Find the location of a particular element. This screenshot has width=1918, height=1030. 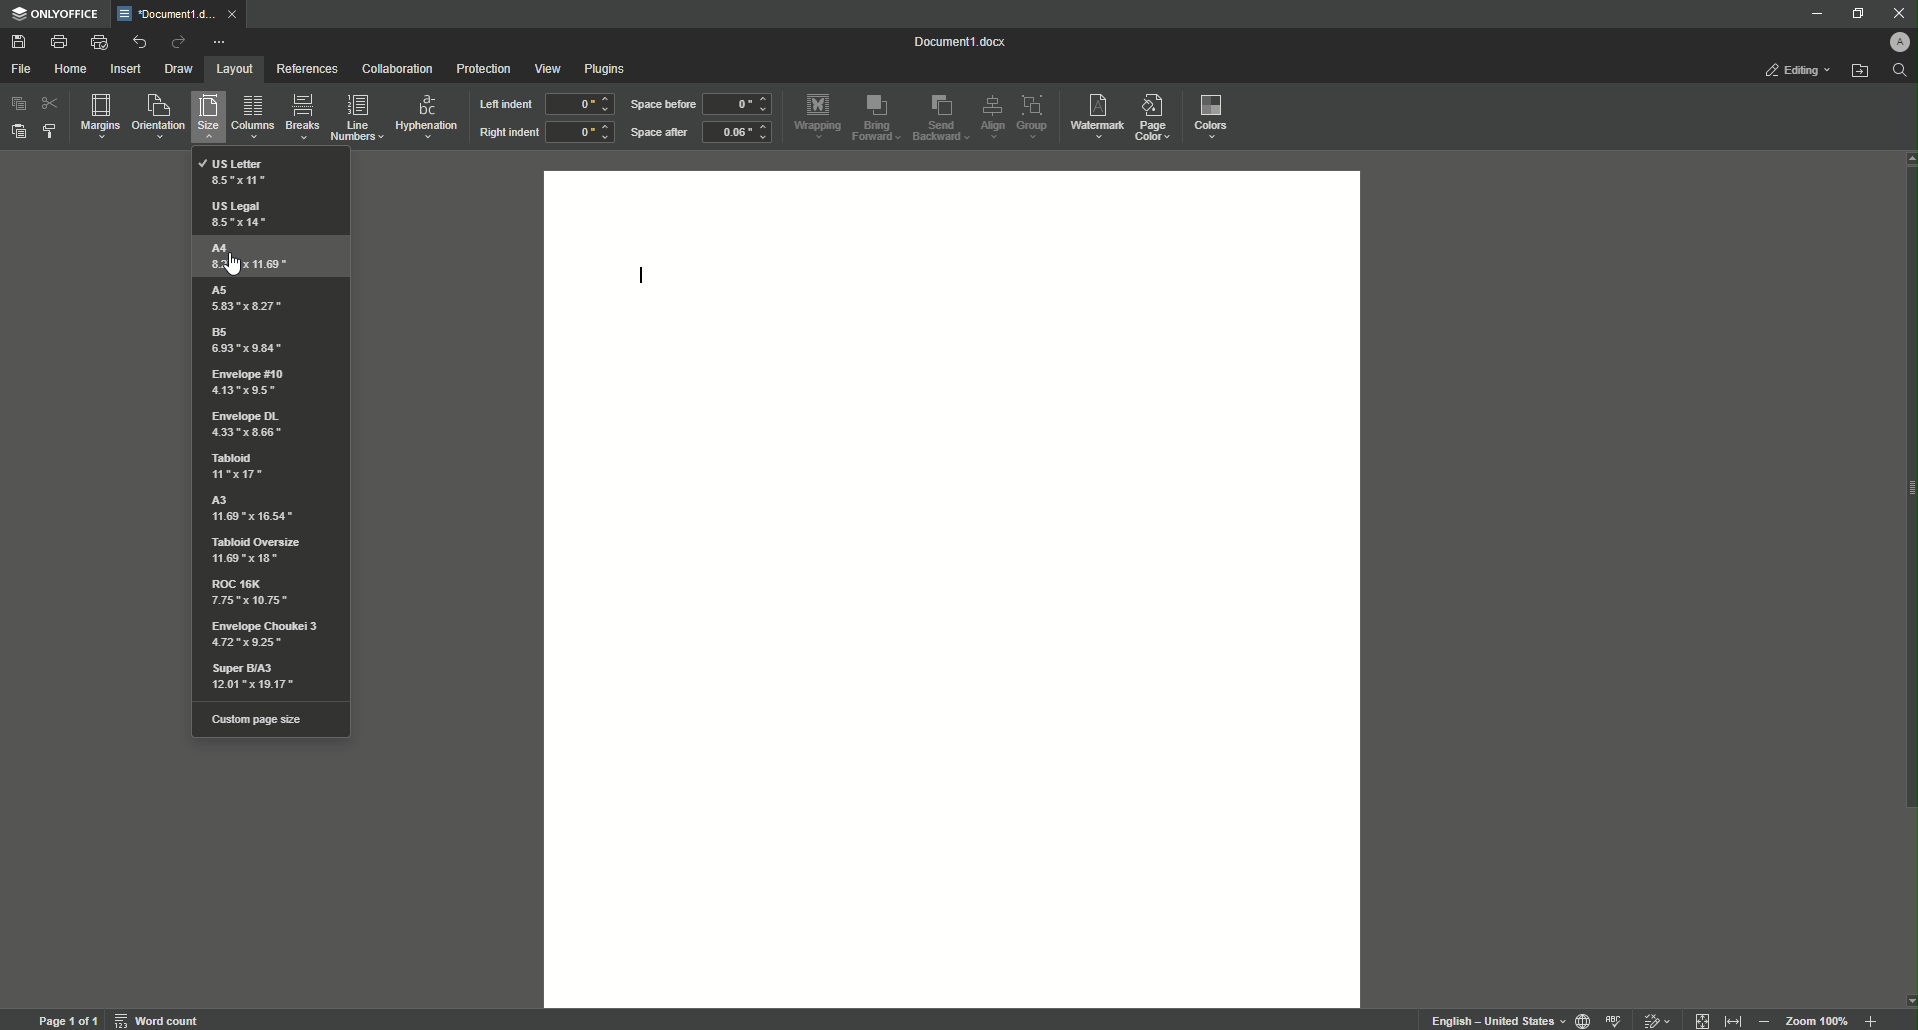

Zoom In is located at coordinates (1766, 1019).